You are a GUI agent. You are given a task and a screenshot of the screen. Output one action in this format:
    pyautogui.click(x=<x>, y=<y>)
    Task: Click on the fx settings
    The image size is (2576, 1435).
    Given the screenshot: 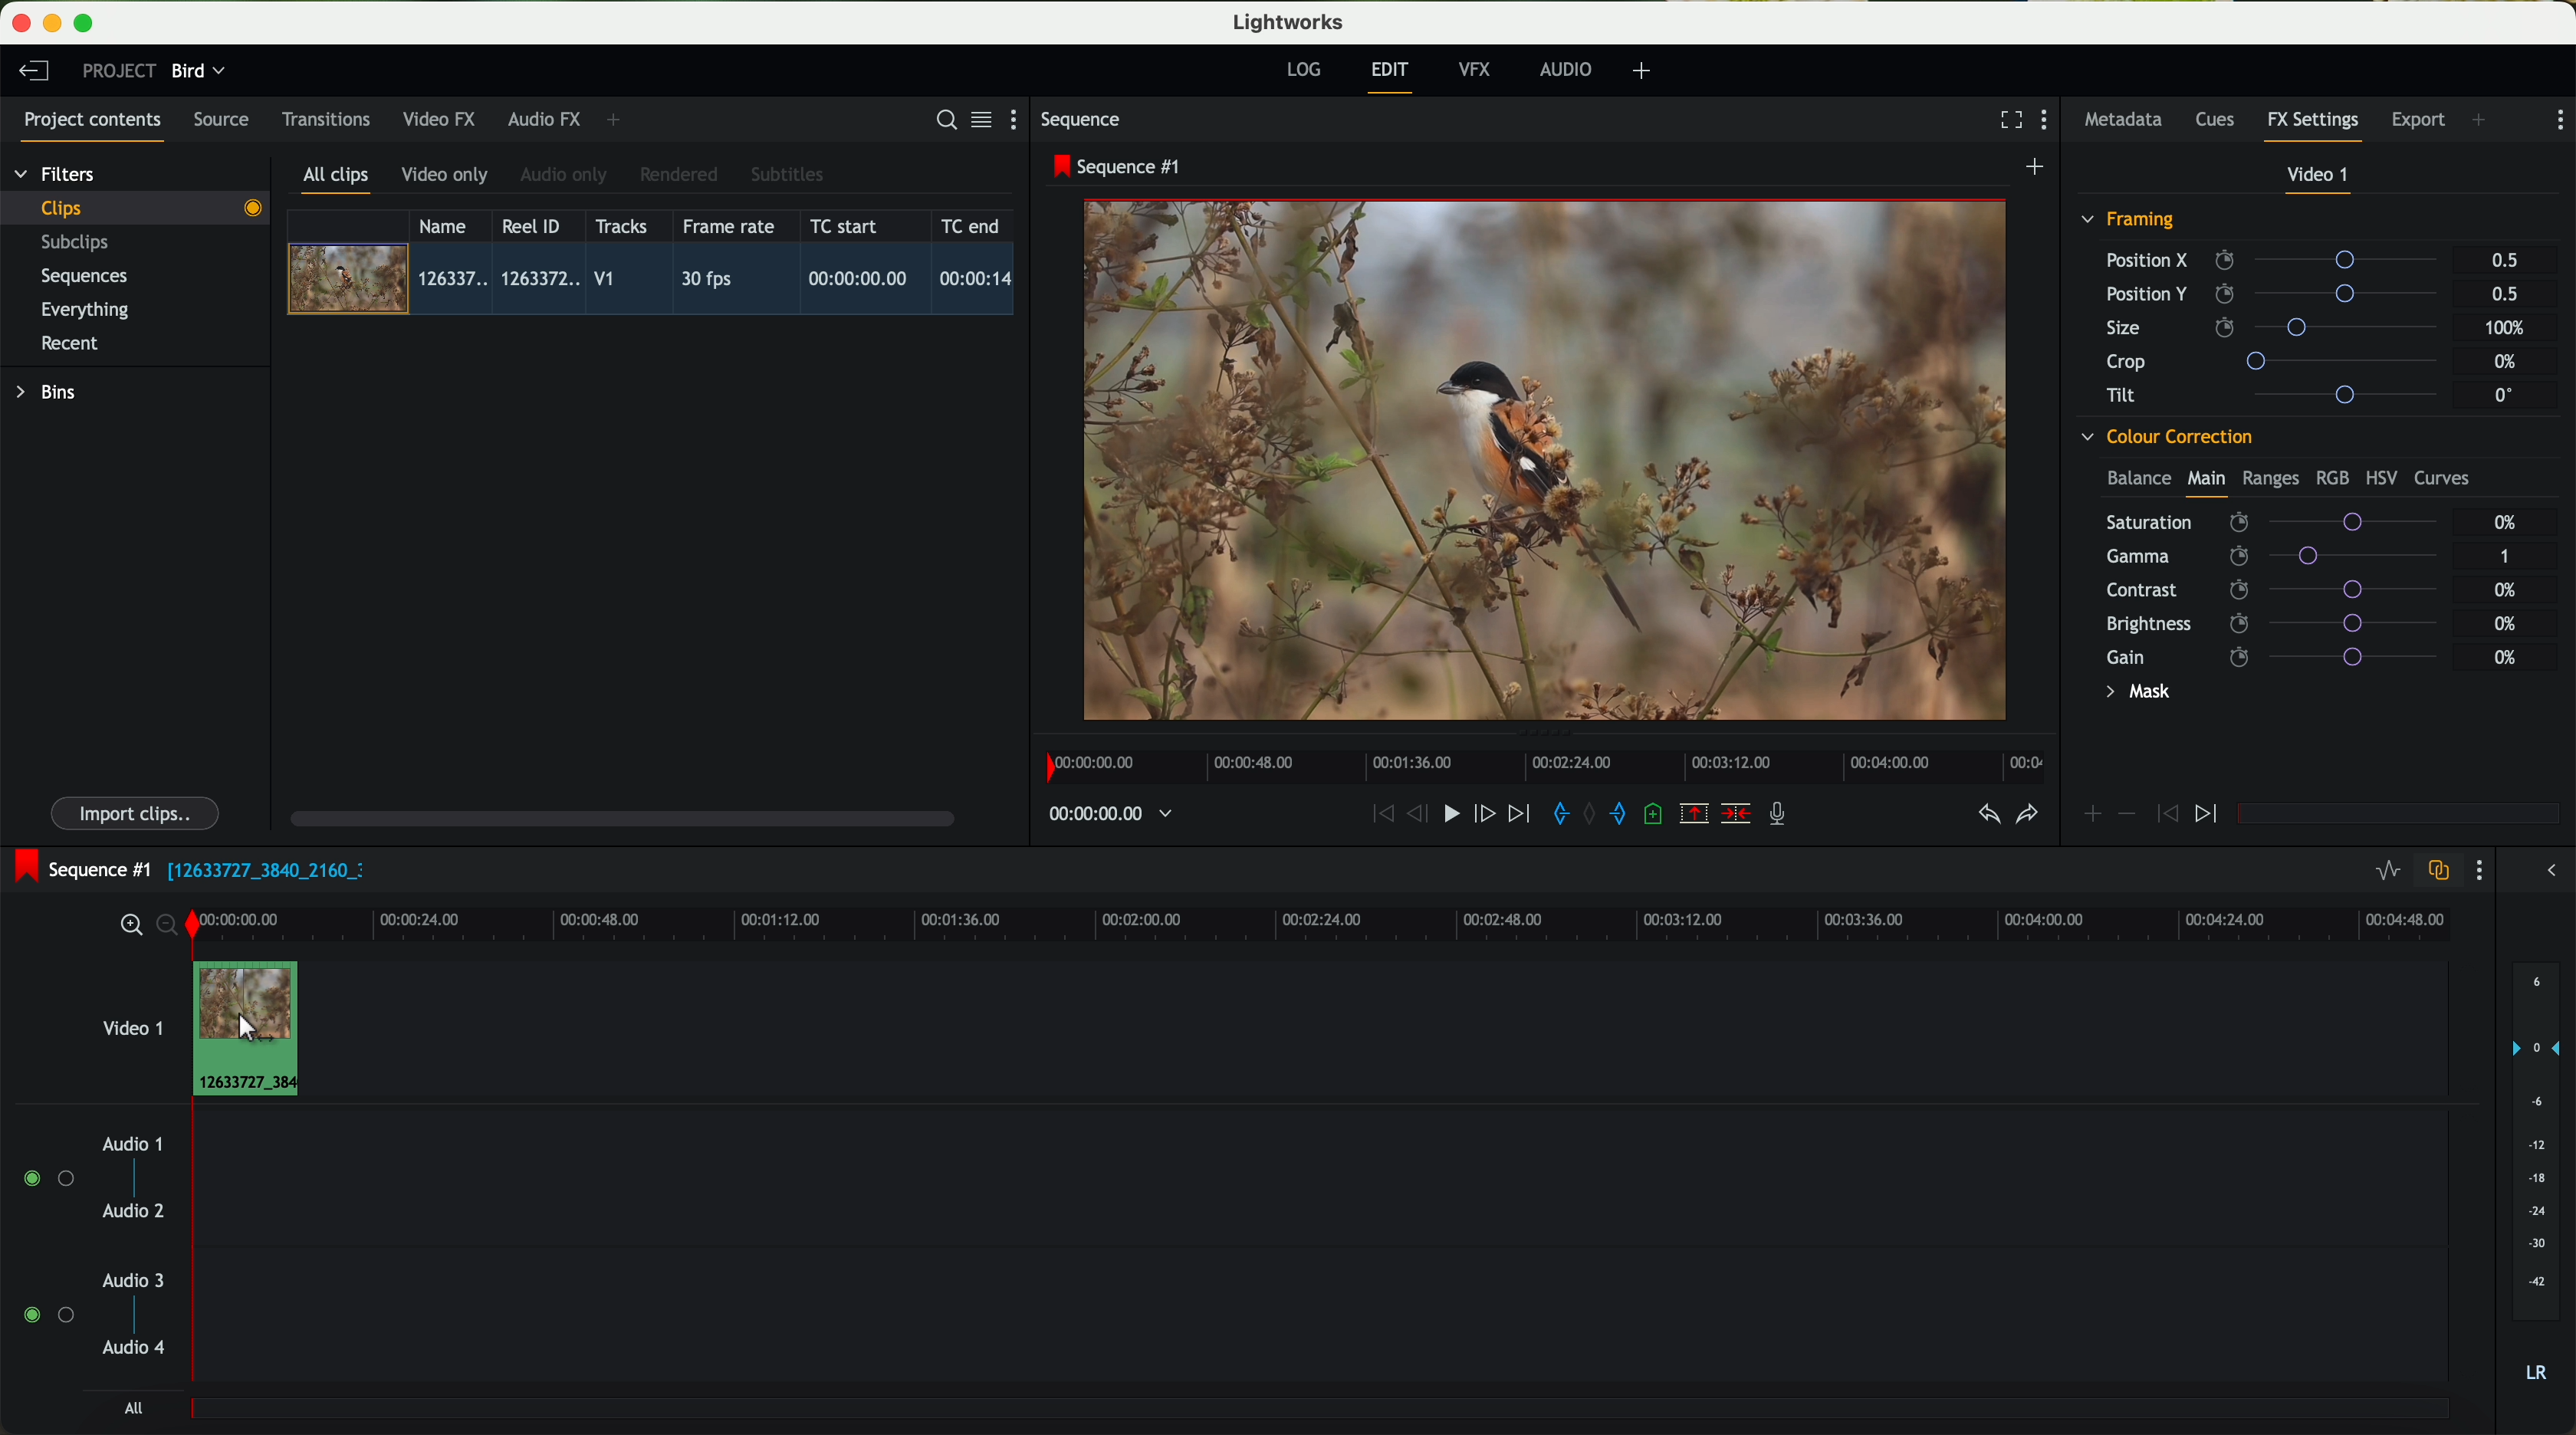 What is the action you would take?
    pyautogui.click(x=2312, y=126)
    